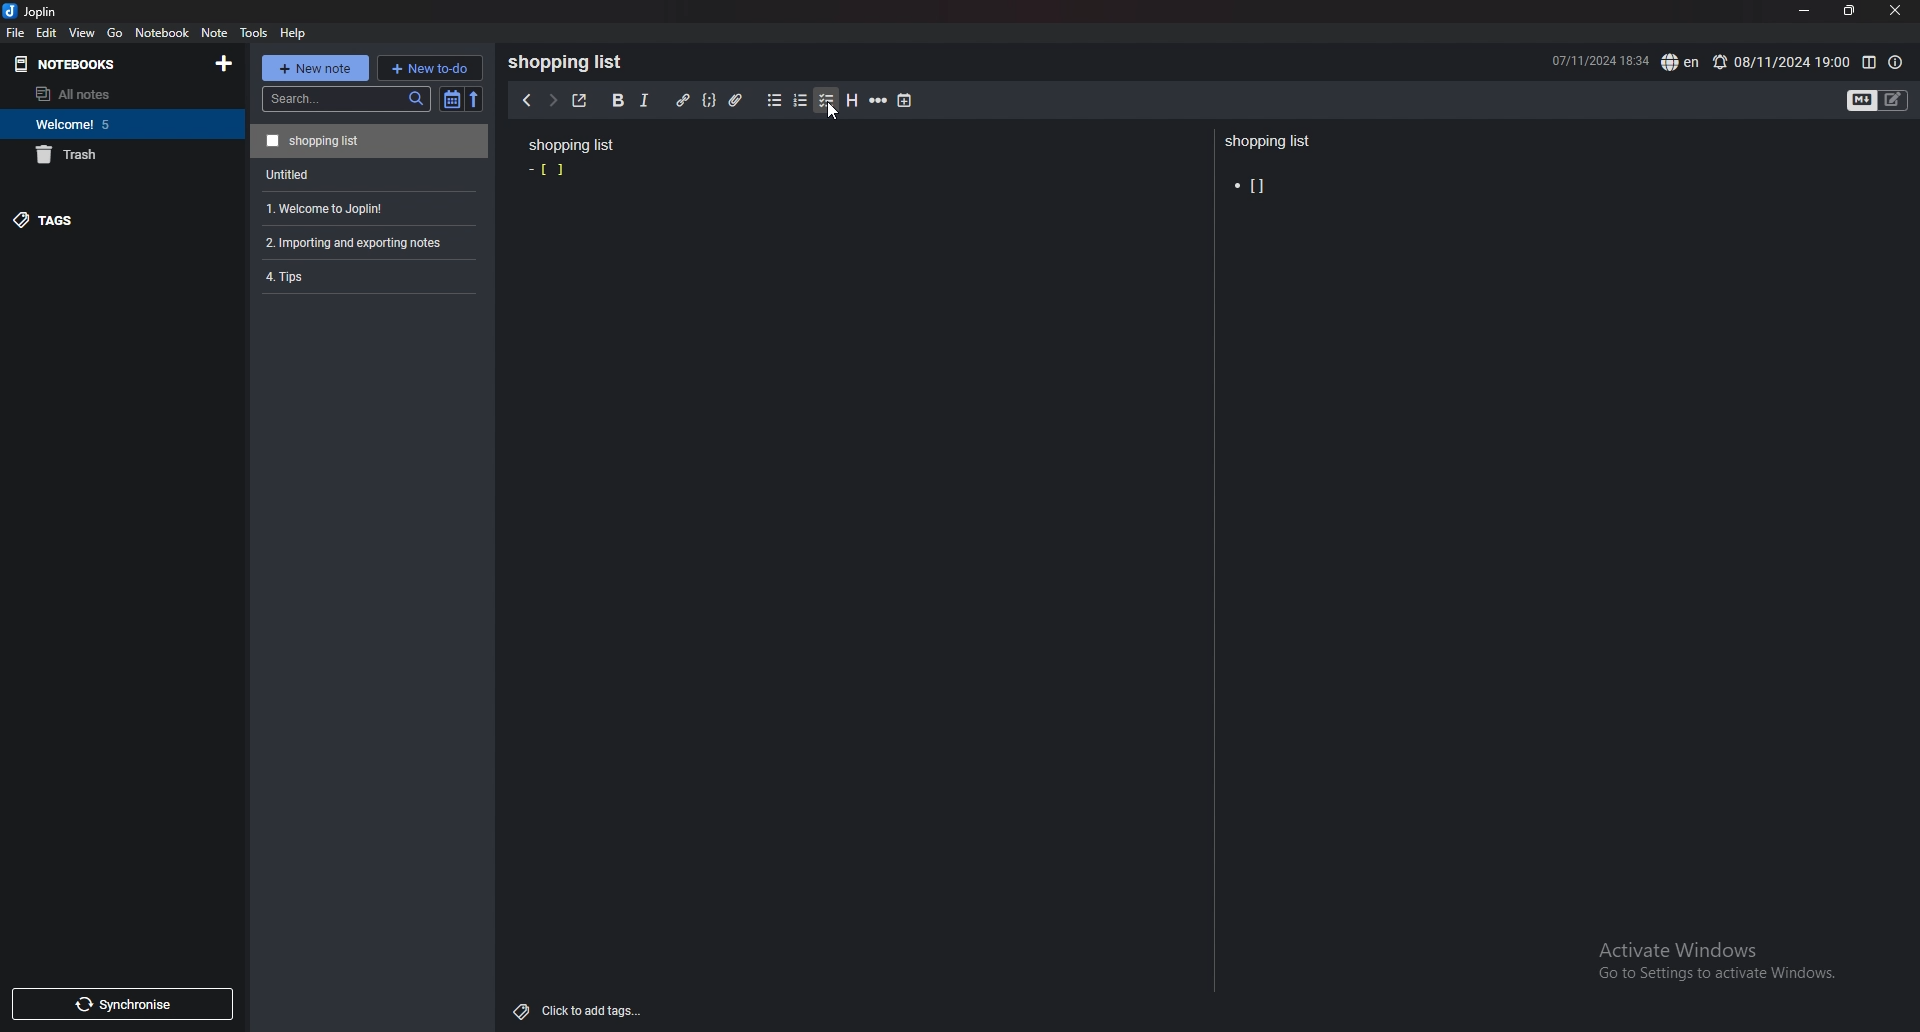  I want to click on add time, so click(906, 100).